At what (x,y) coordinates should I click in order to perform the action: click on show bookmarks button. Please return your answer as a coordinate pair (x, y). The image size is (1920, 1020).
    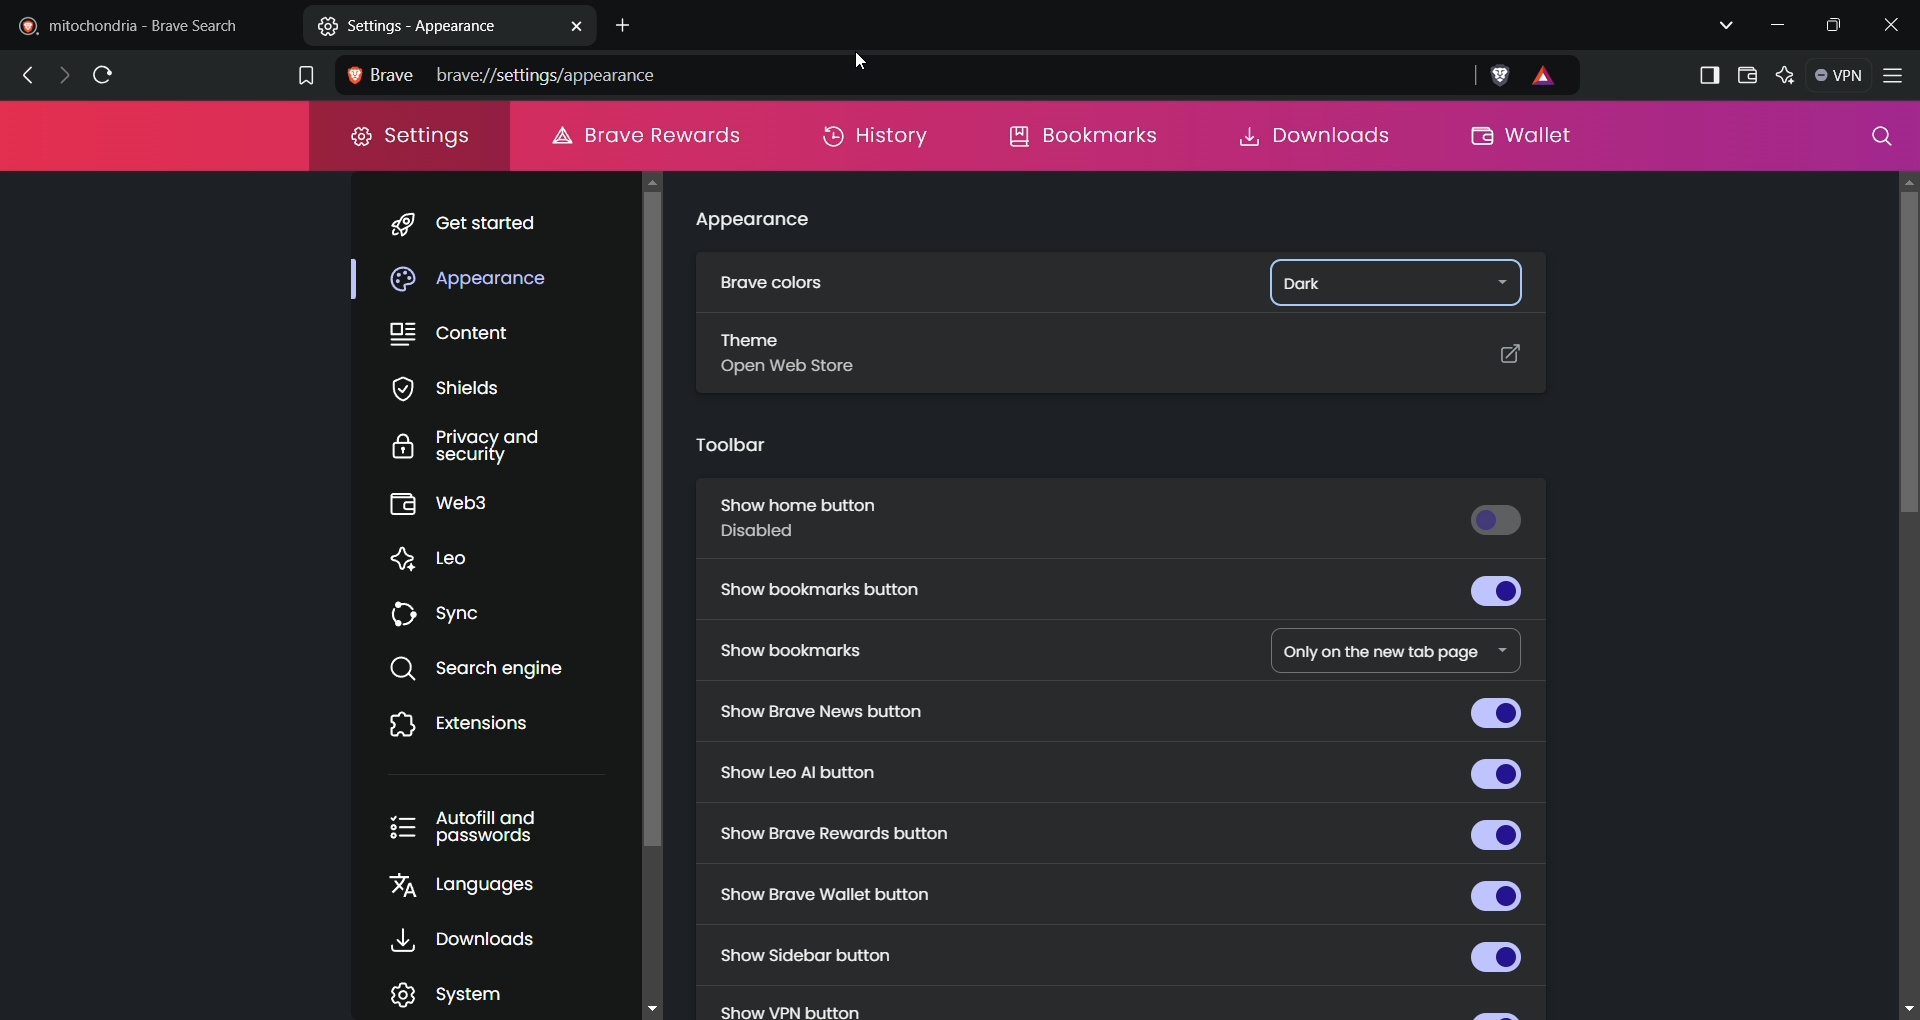
    Looking at the image, I should click on (1126, 596).